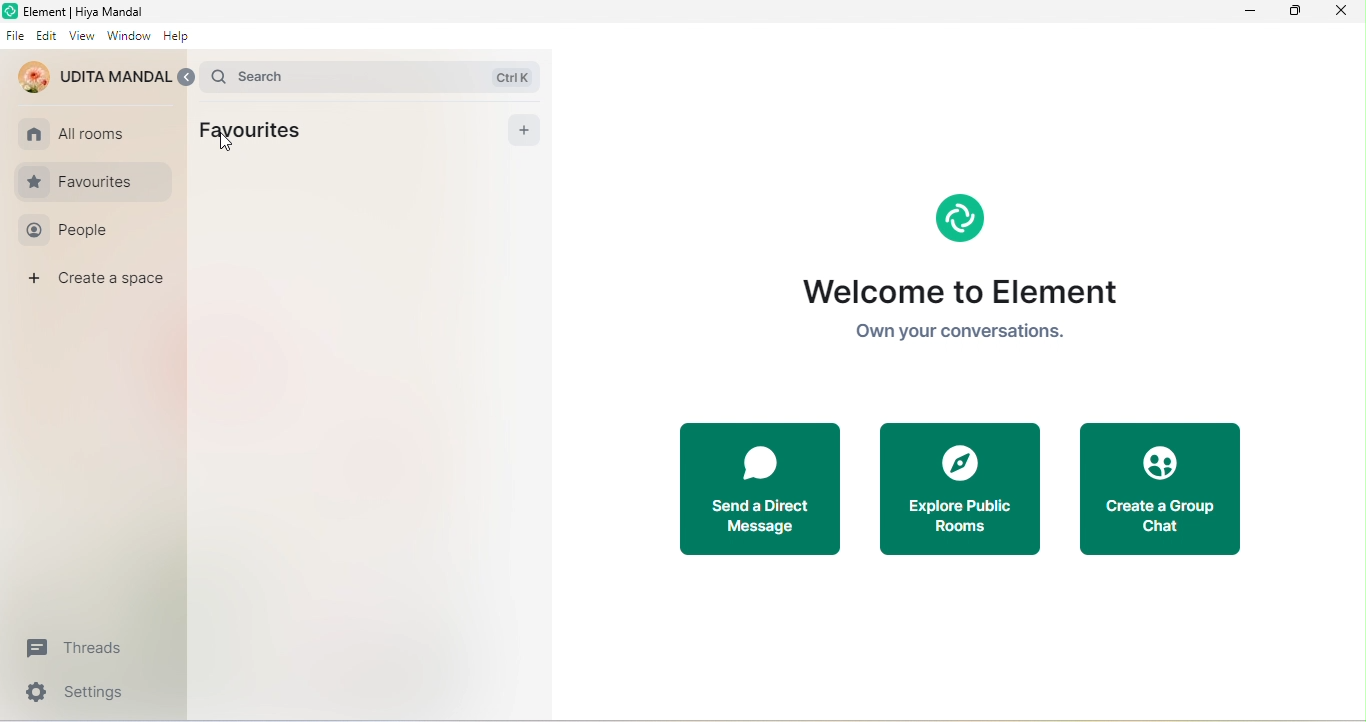 This screenshot has height=722, width=1366. Describe the element at coordinates (15, 36) in the screenshot. I see `file` at that location.